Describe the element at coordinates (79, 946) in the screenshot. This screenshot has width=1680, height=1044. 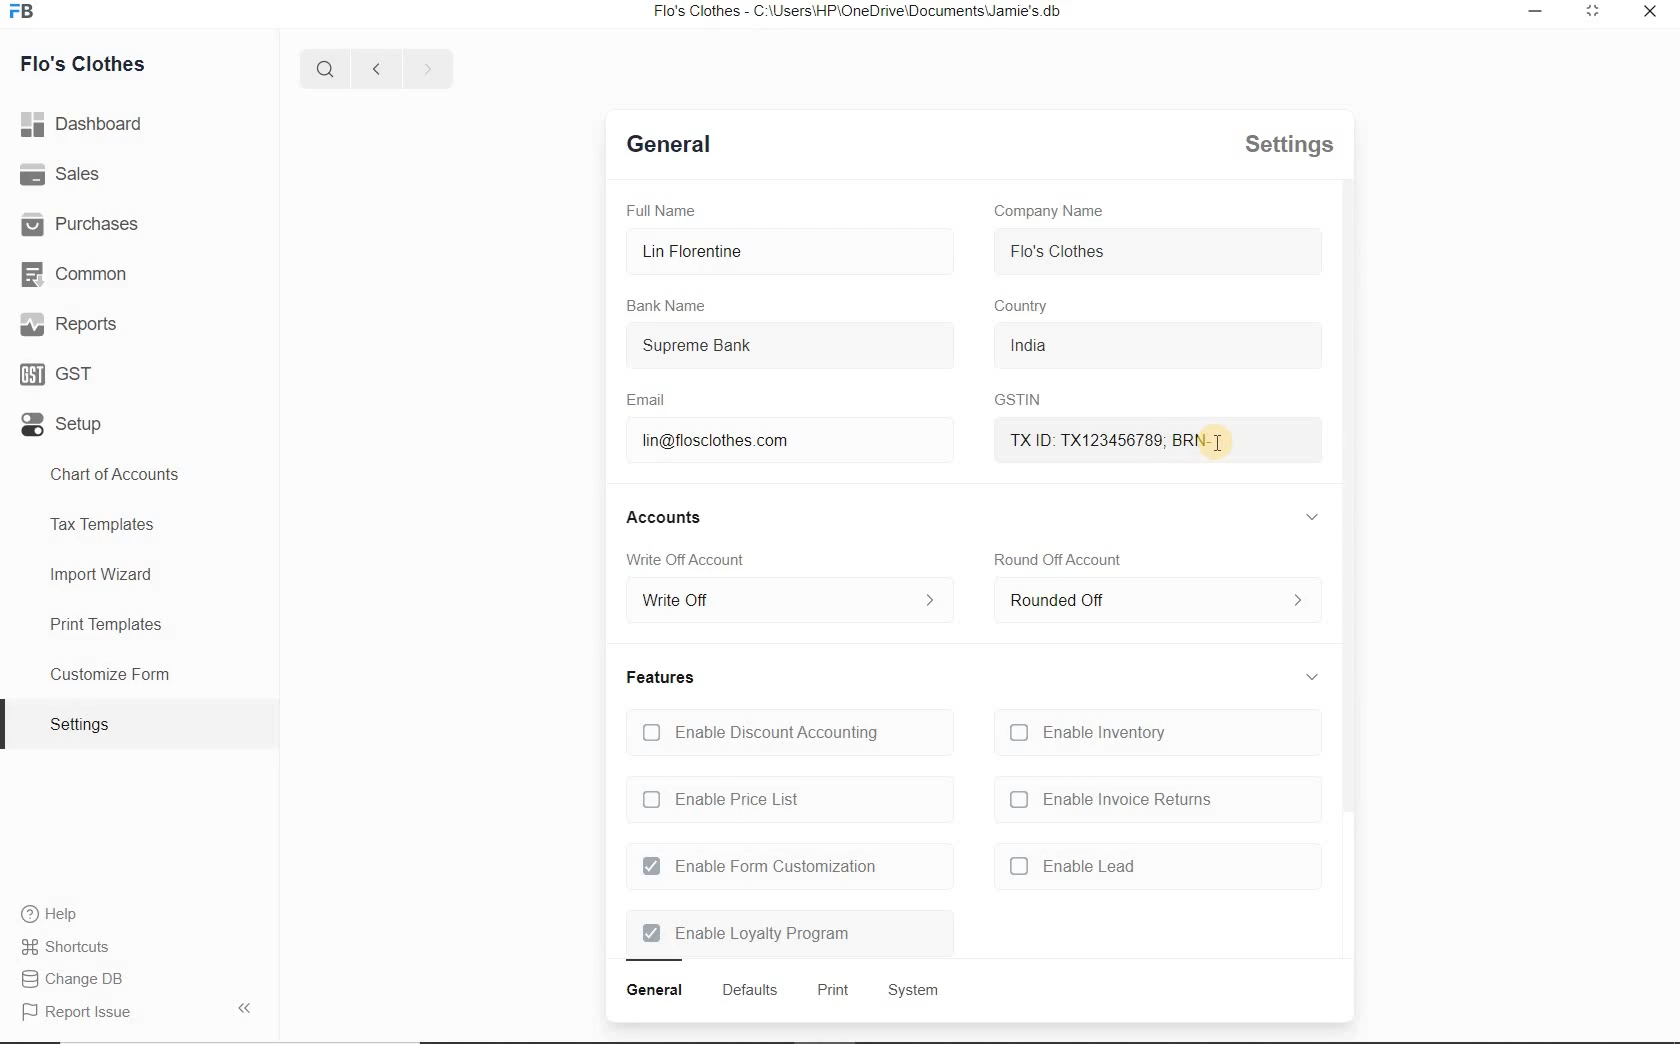
I see `Change DB` at that location.